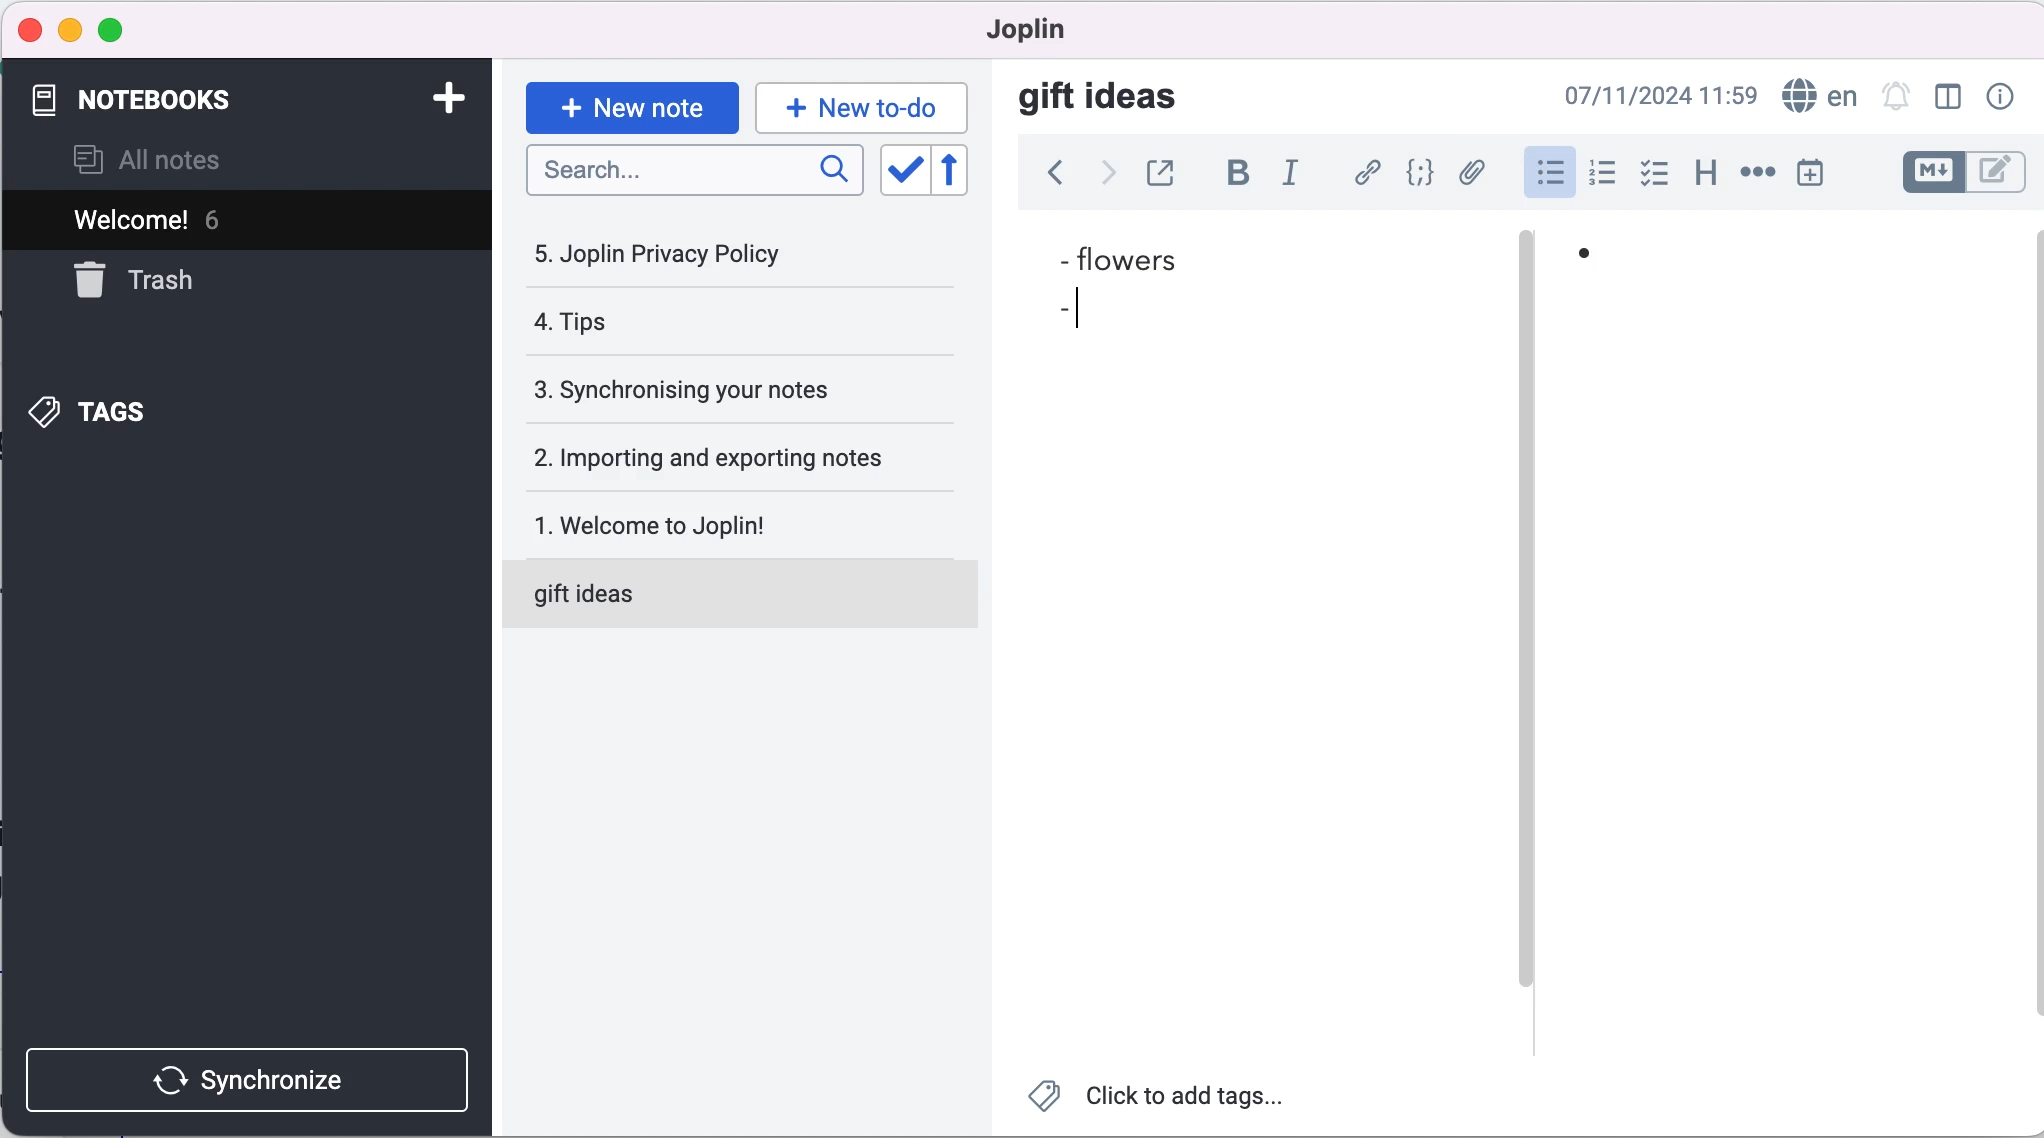 Image resolution: width=2044 pixels, height=1138 pixels. I want to click on insert time, so click(1817, 176).